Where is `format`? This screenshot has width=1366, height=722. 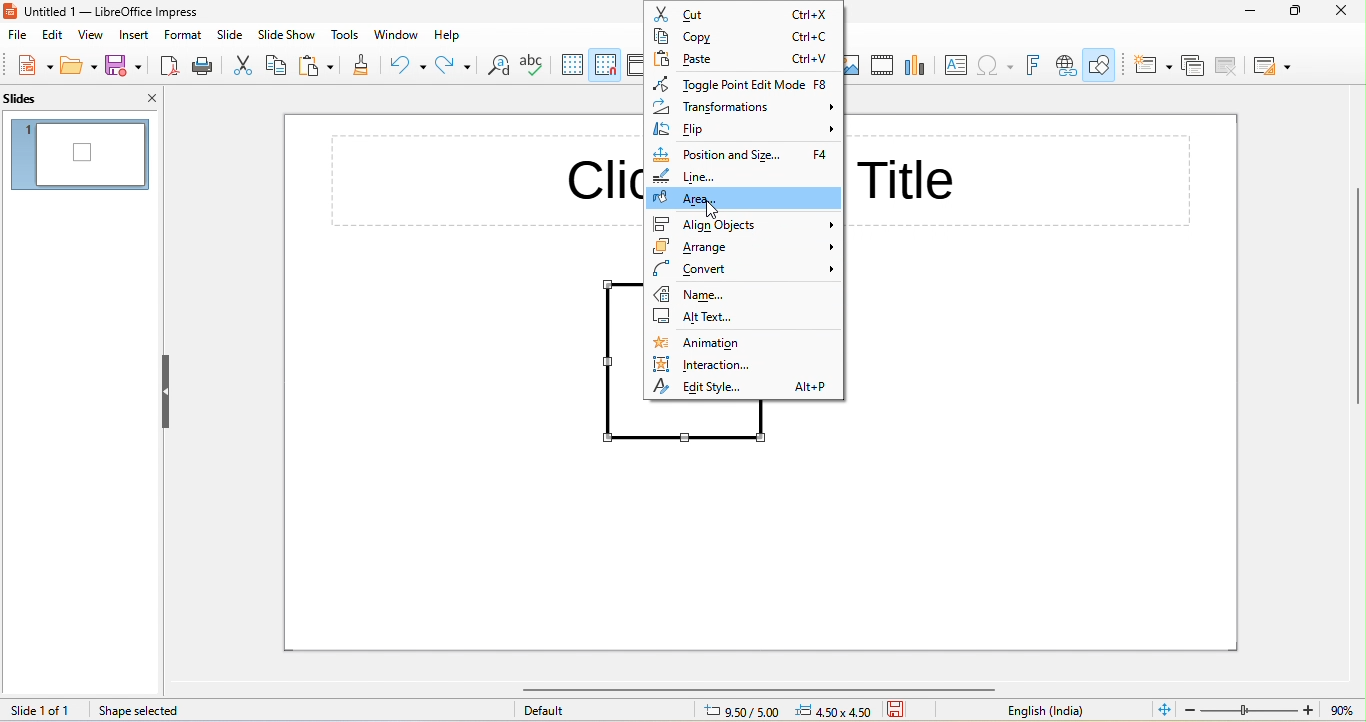 format is located at coordinates (180, 35).